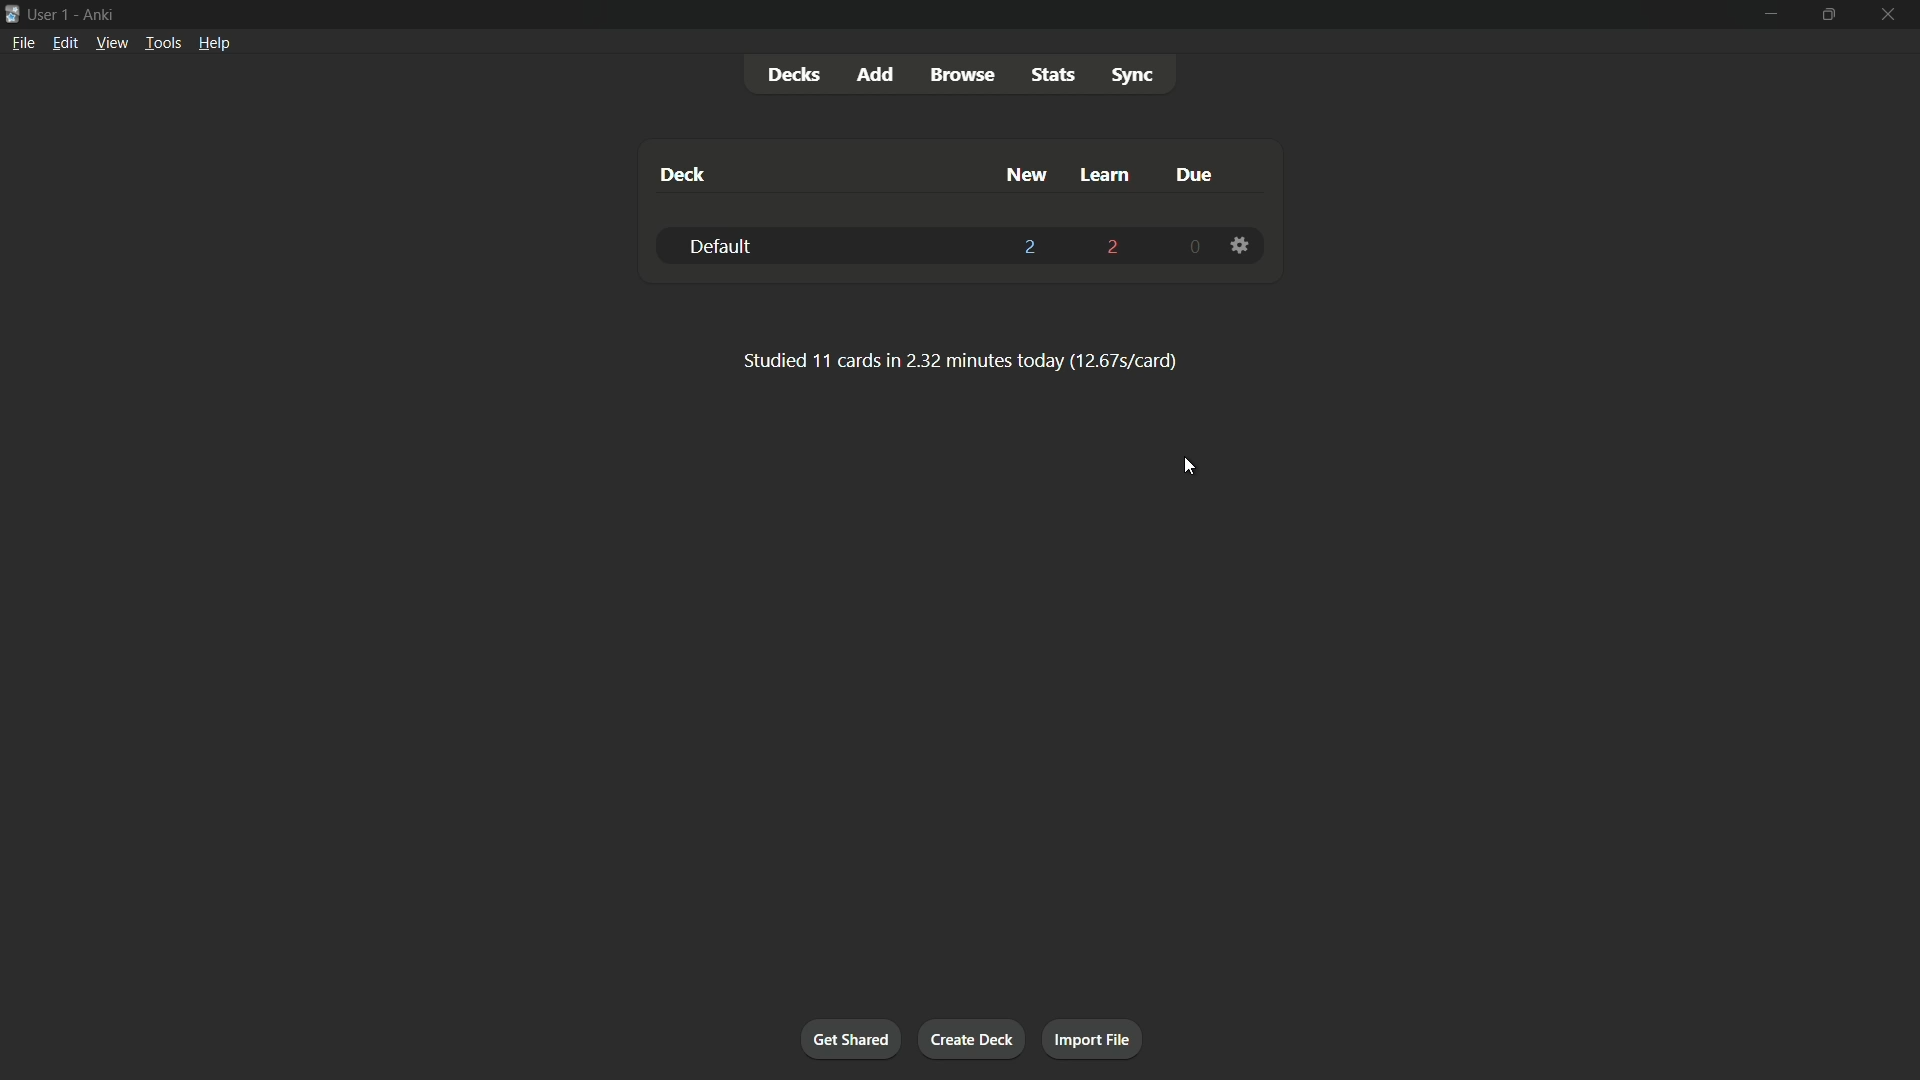 This screenshot has width=1920, height=1080. Describe the element at coordinates (1052, 74) in the screenshot. I see `stats` at that location.